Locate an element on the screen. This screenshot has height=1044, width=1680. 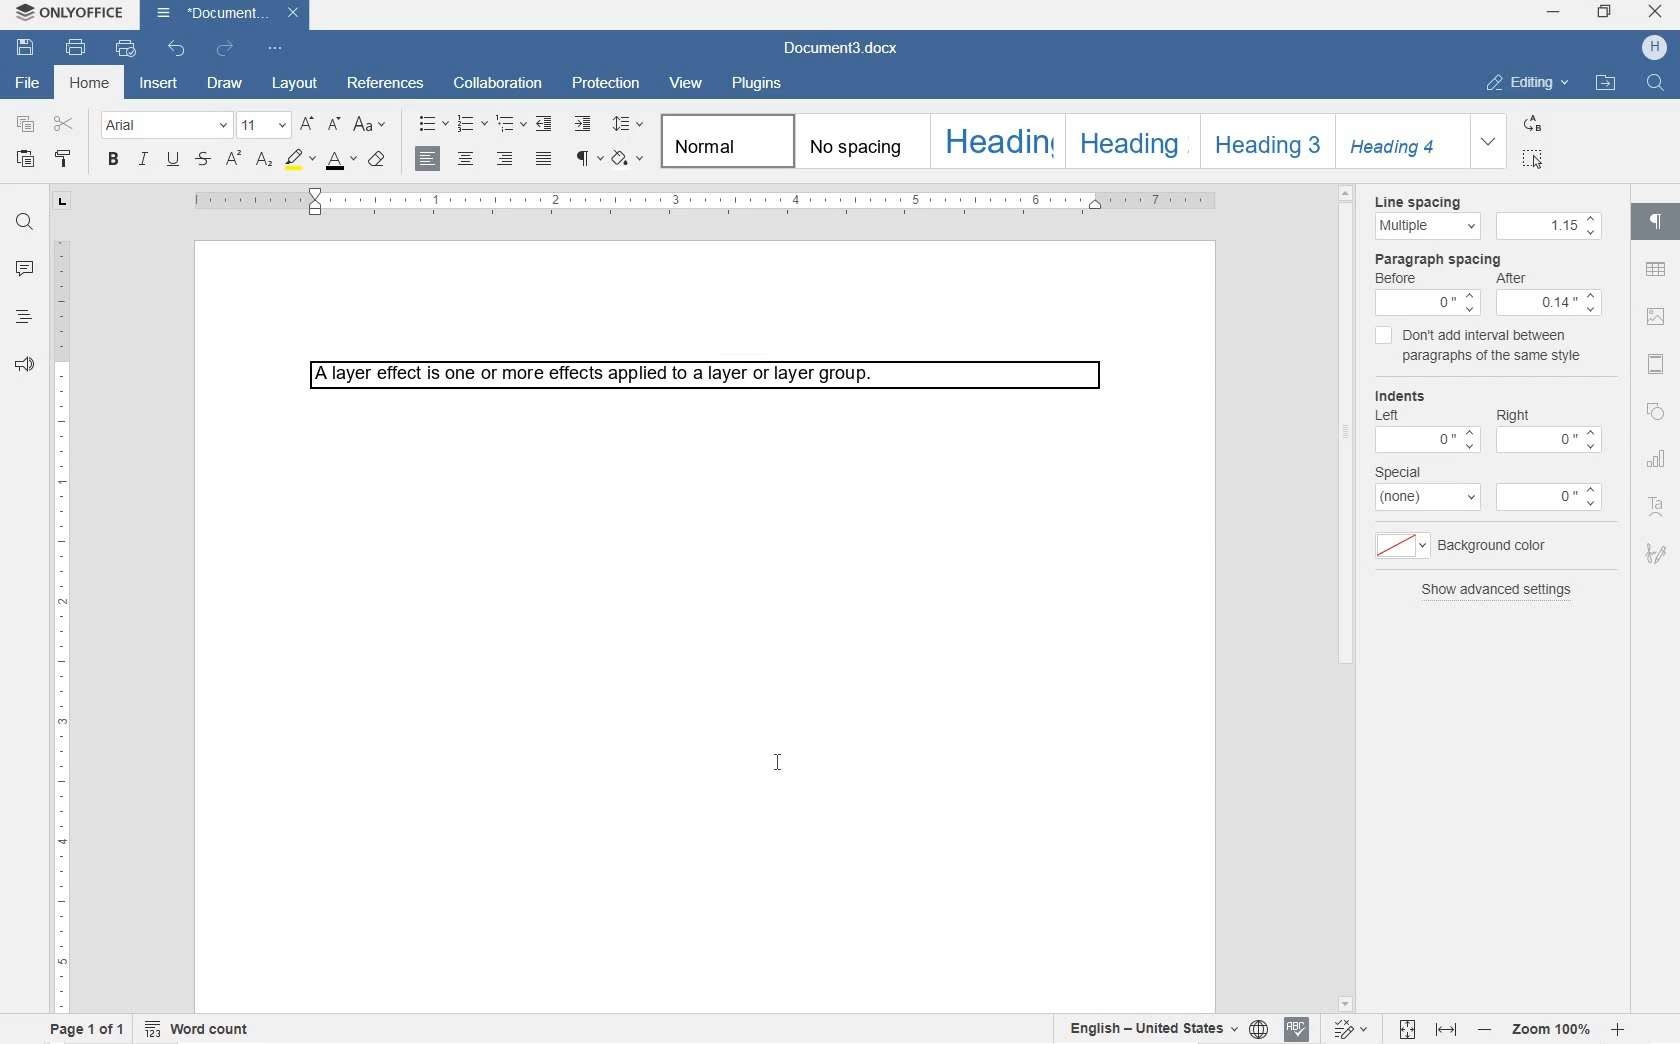
FEEDBACK & SUPPORT is located at coordinates (24, 365).